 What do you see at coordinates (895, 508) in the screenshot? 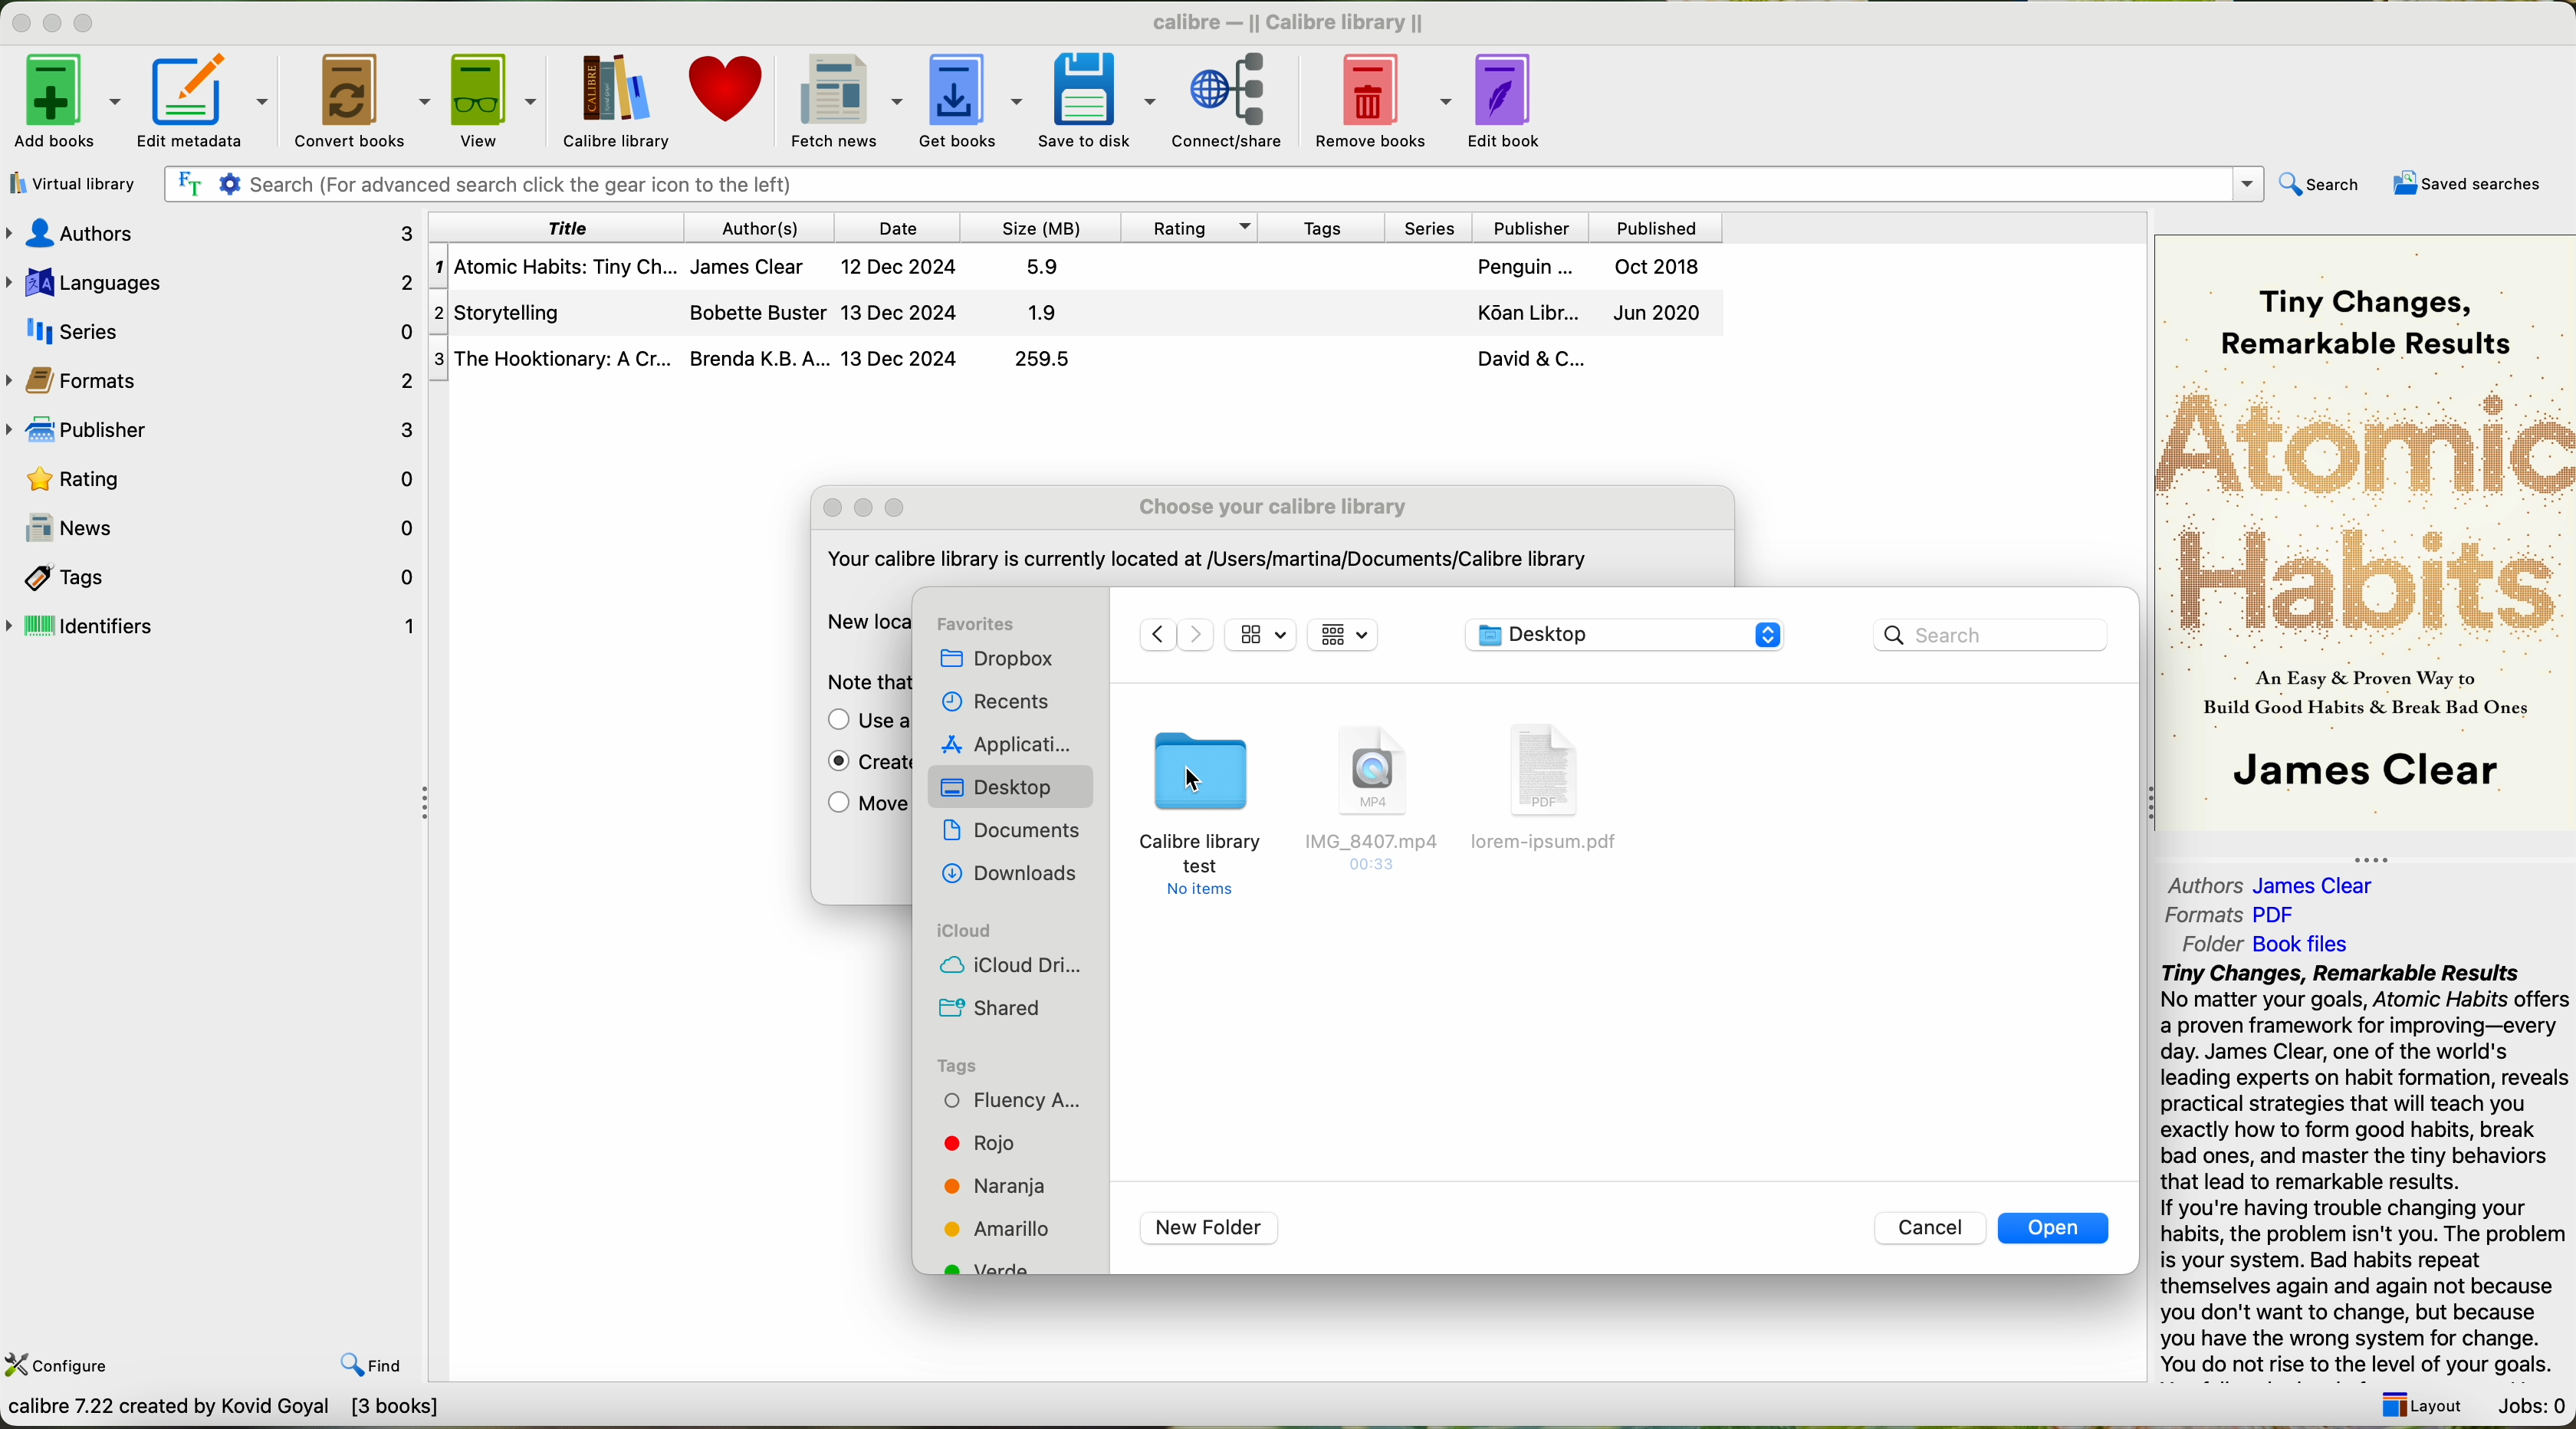
I see `maximize` at bounding box center [895, 508].